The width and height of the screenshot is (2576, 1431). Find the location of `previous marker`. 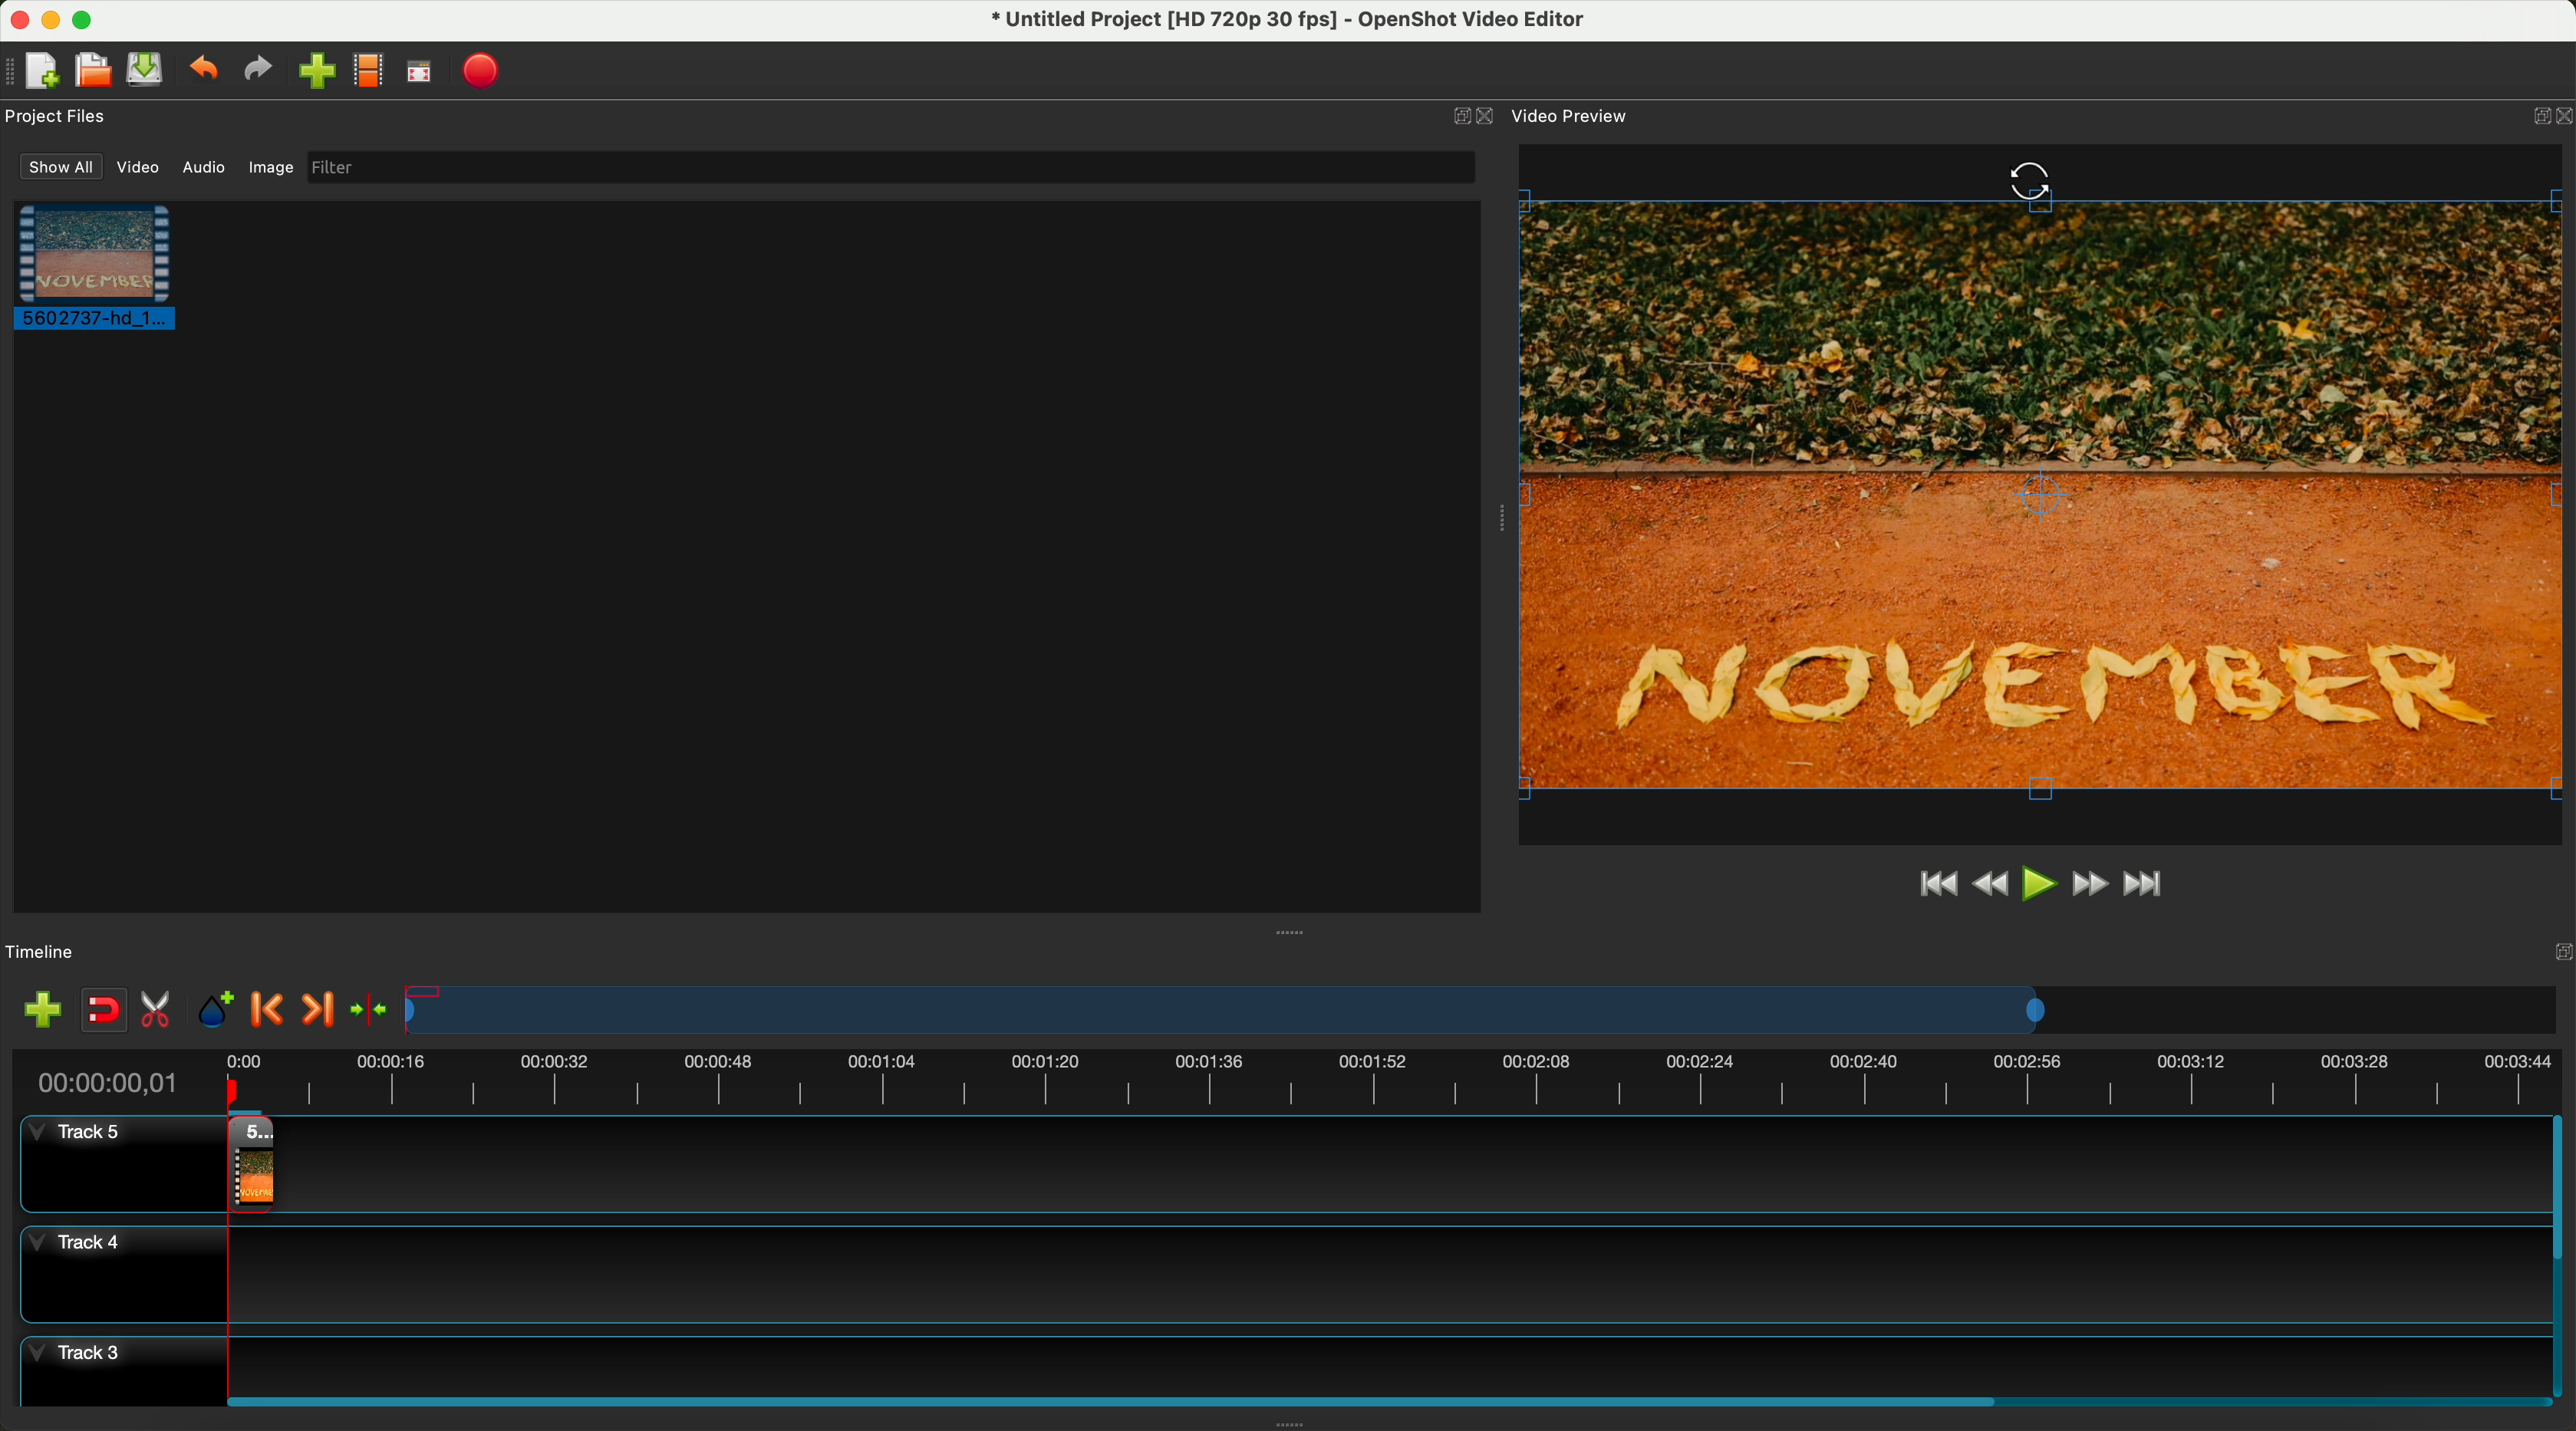

previous marker is located at coordinates (270, 1010).